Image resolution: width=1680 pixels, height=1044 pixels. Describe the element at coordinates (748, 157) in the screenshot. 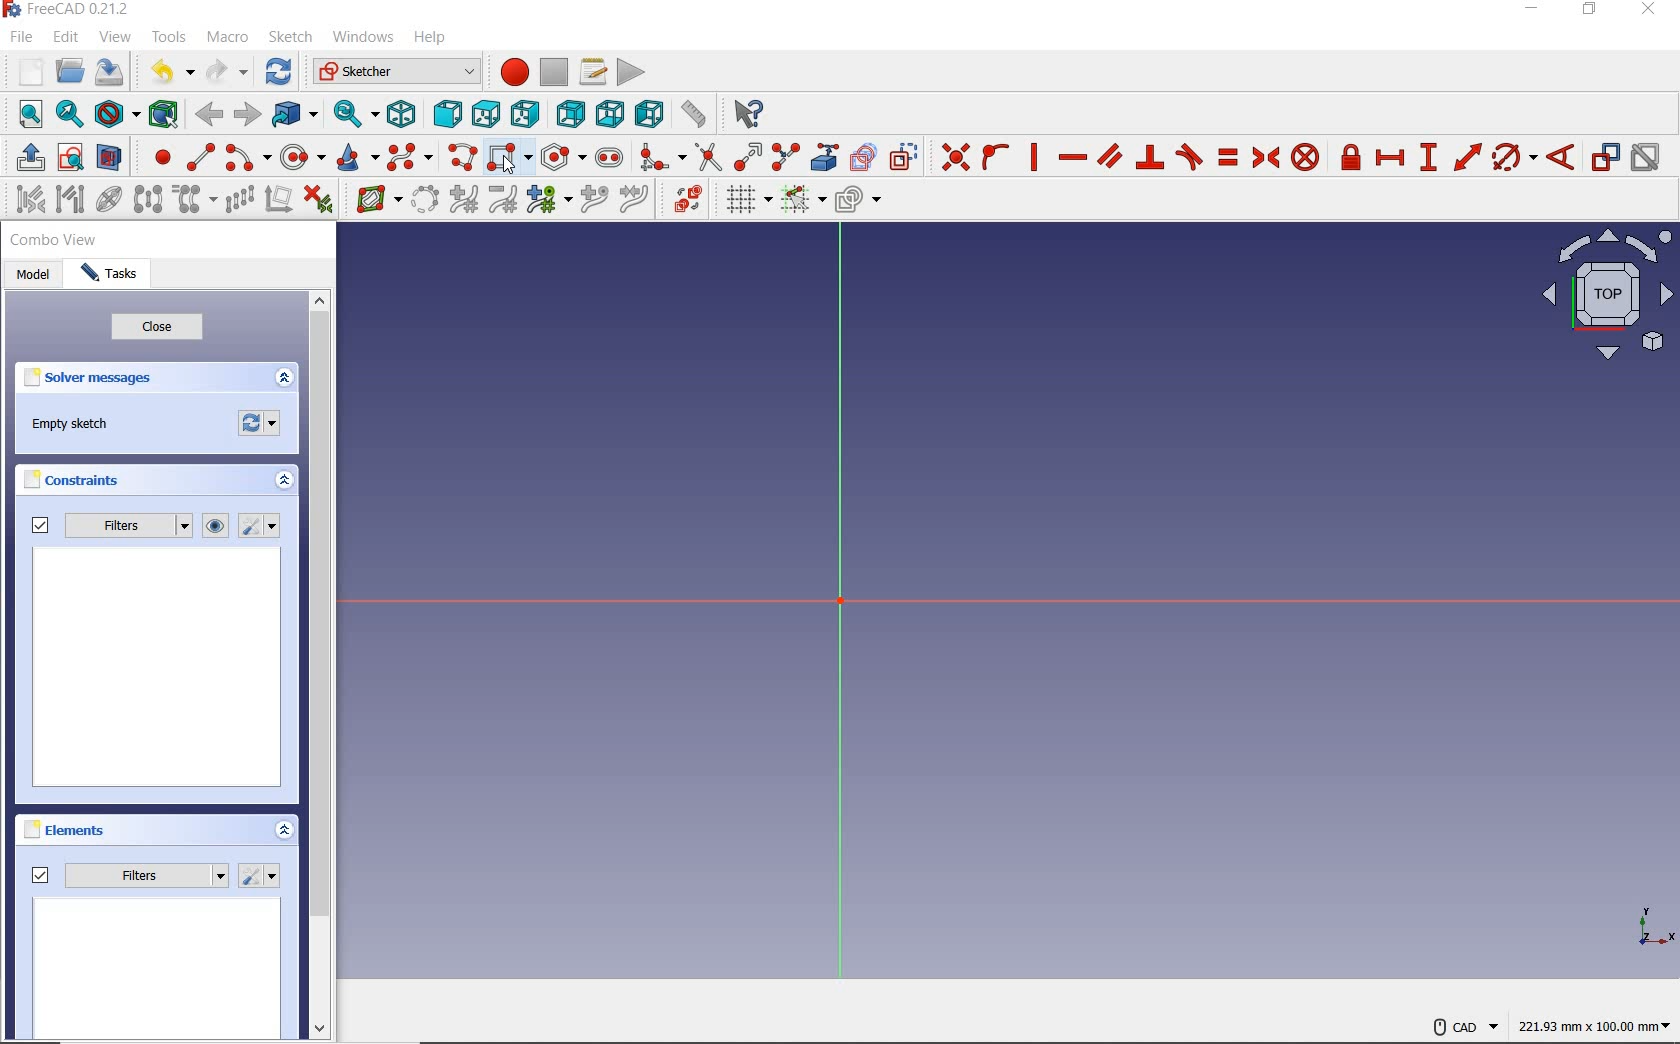

I see `extend edge` at that location.